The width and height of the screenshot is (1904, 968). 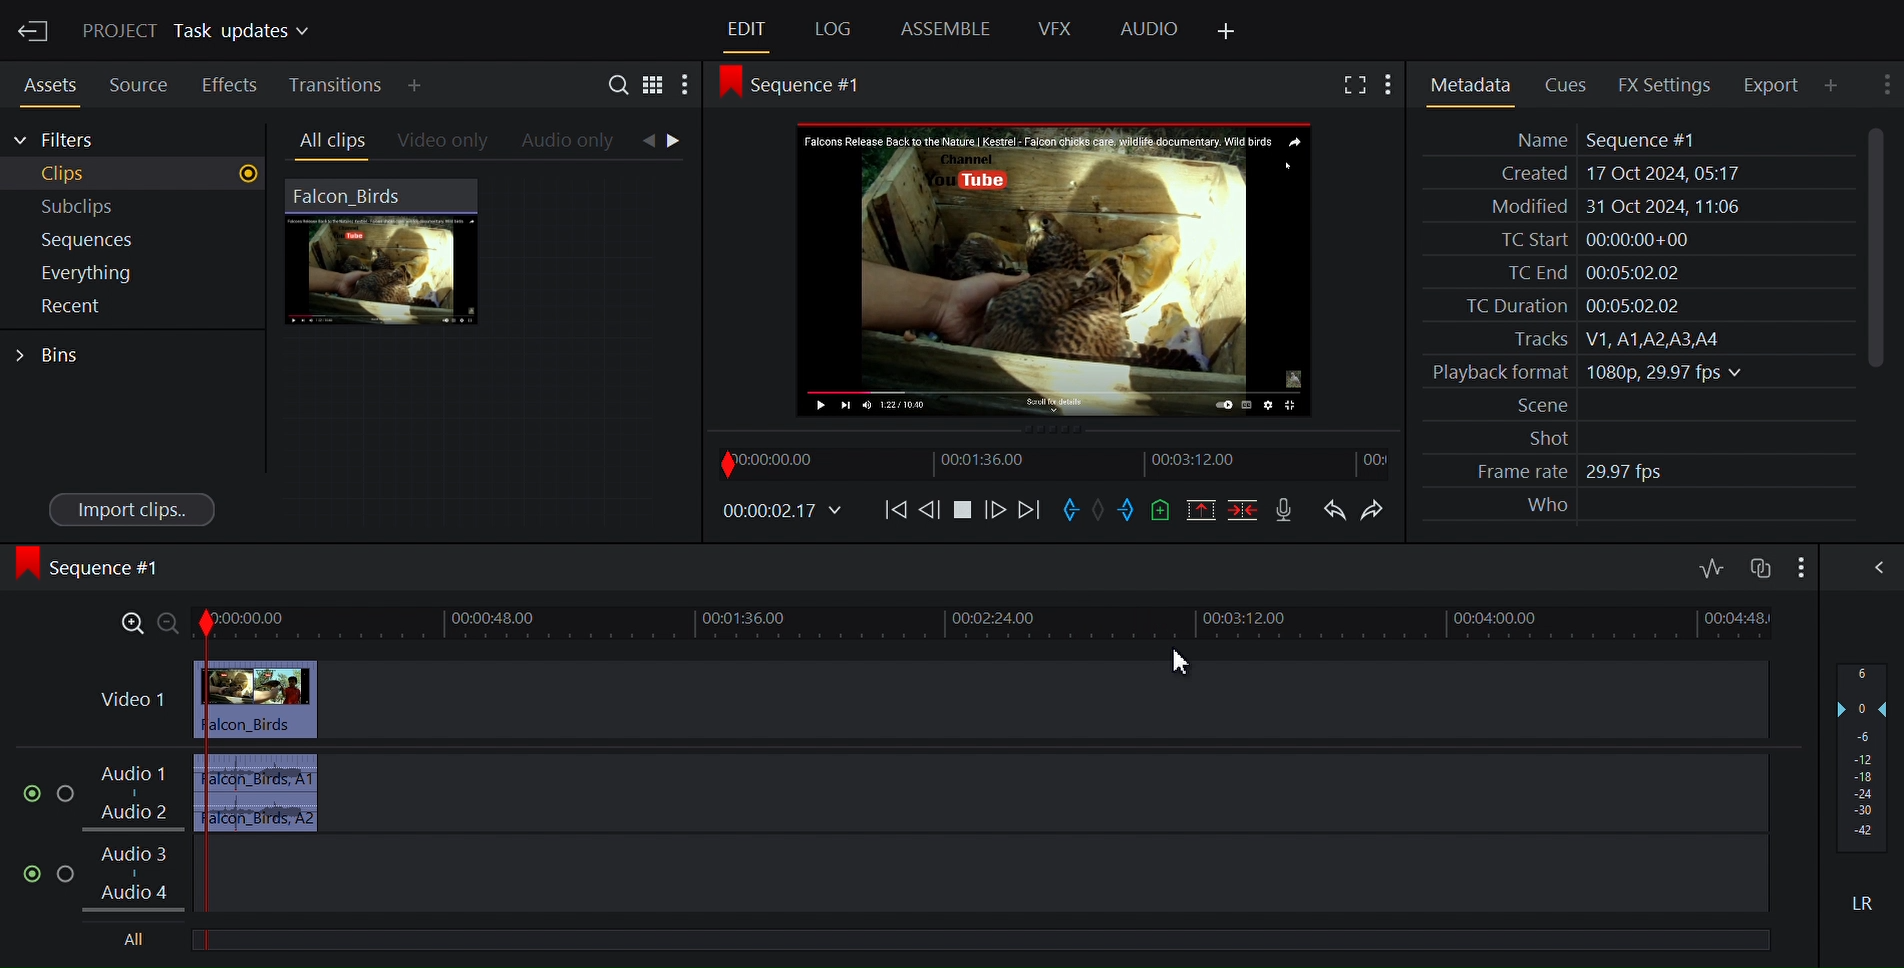 What do you see at coordinates (1129, 511) in the screenshot?
I see `Mark out` at bounding box center [1129, 511].